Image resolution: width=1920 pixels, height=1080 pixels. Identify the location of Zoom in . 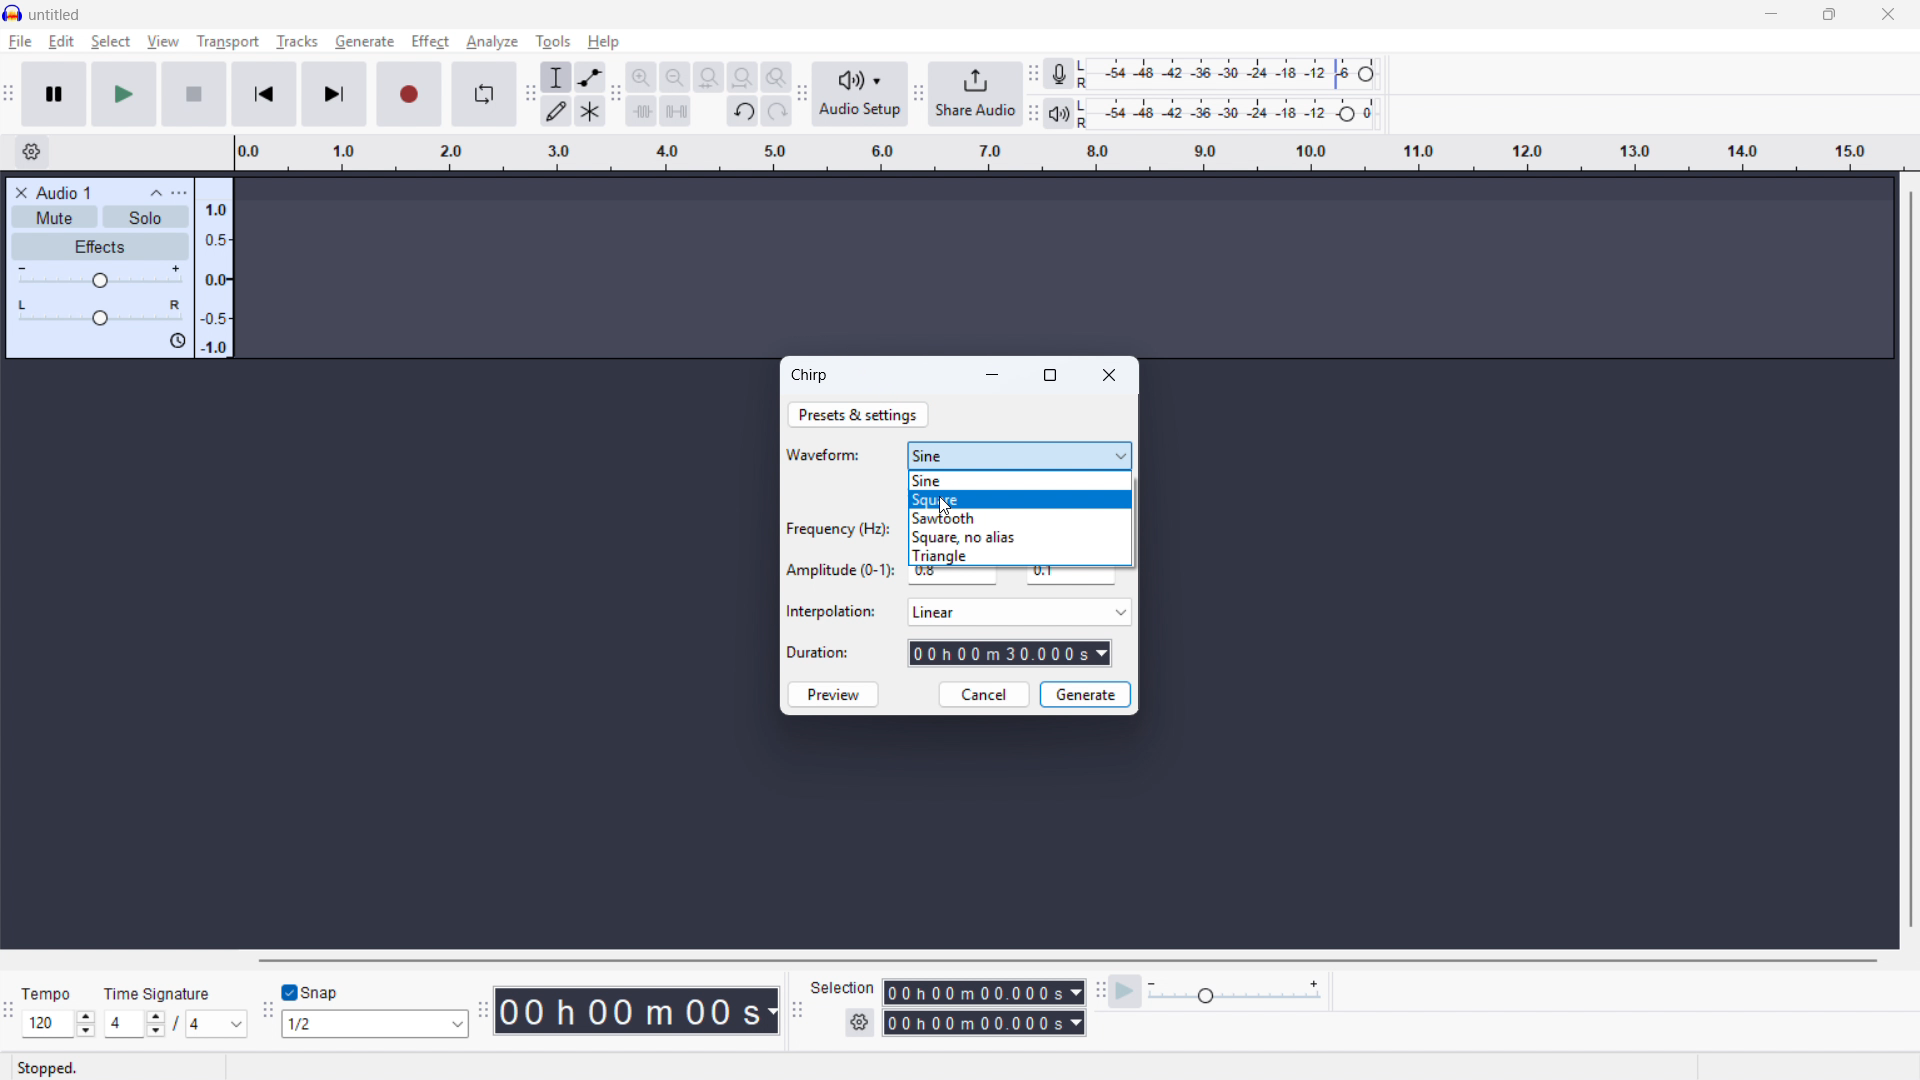
(641, 76).